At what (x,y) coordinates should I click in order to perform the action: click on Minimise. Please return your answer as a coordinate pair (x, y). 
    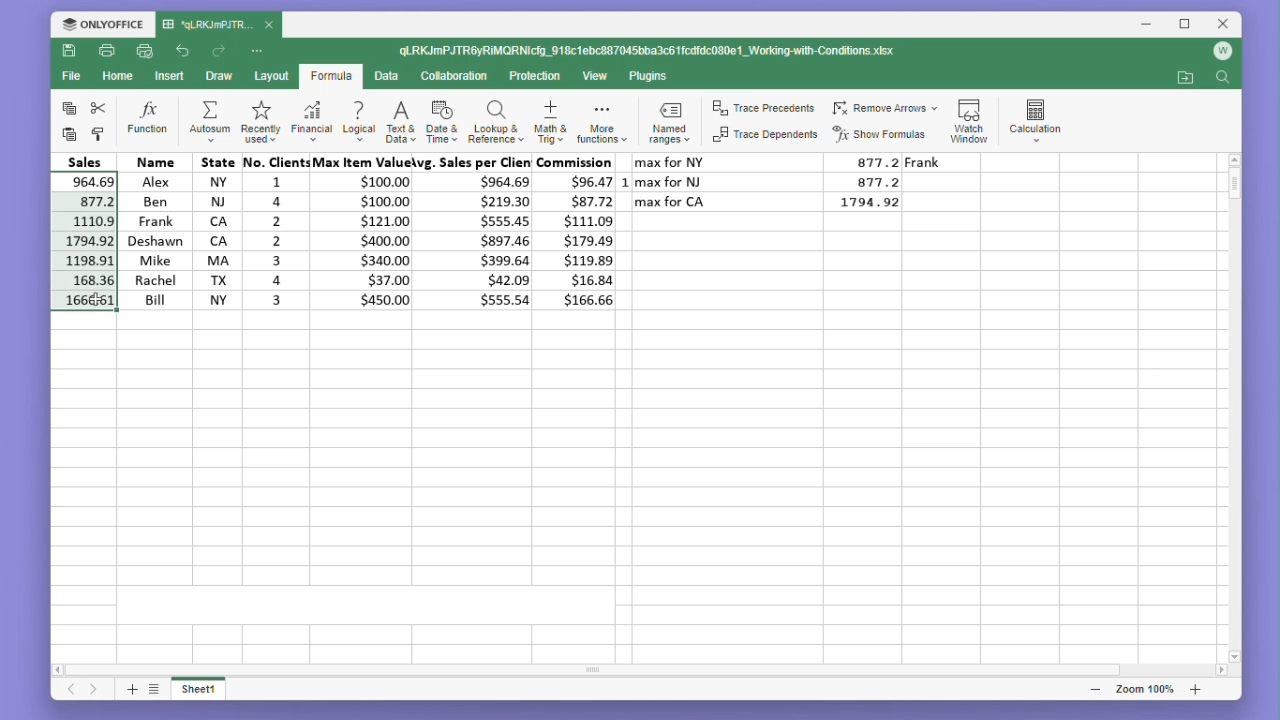
    Looking at the image, I should click on (1147, 25).